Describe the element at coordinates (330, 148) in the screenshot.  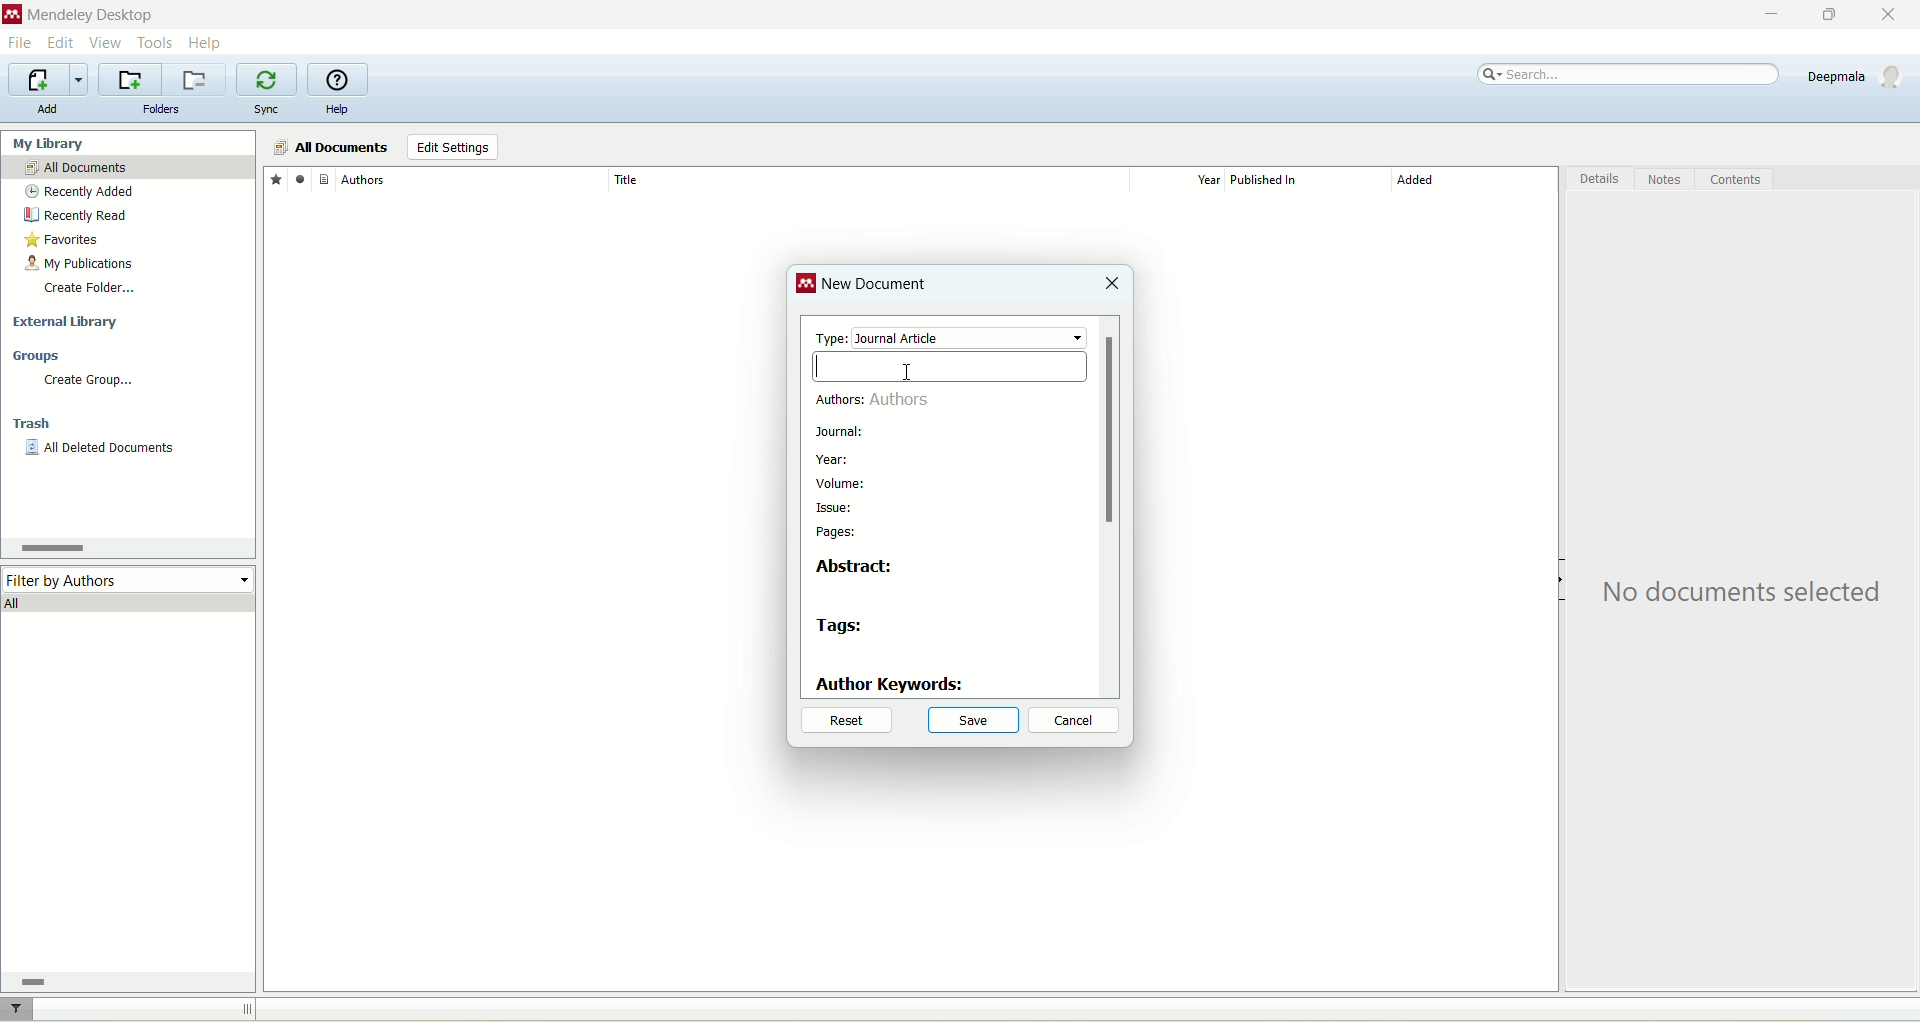
I see `all documents` at that location.